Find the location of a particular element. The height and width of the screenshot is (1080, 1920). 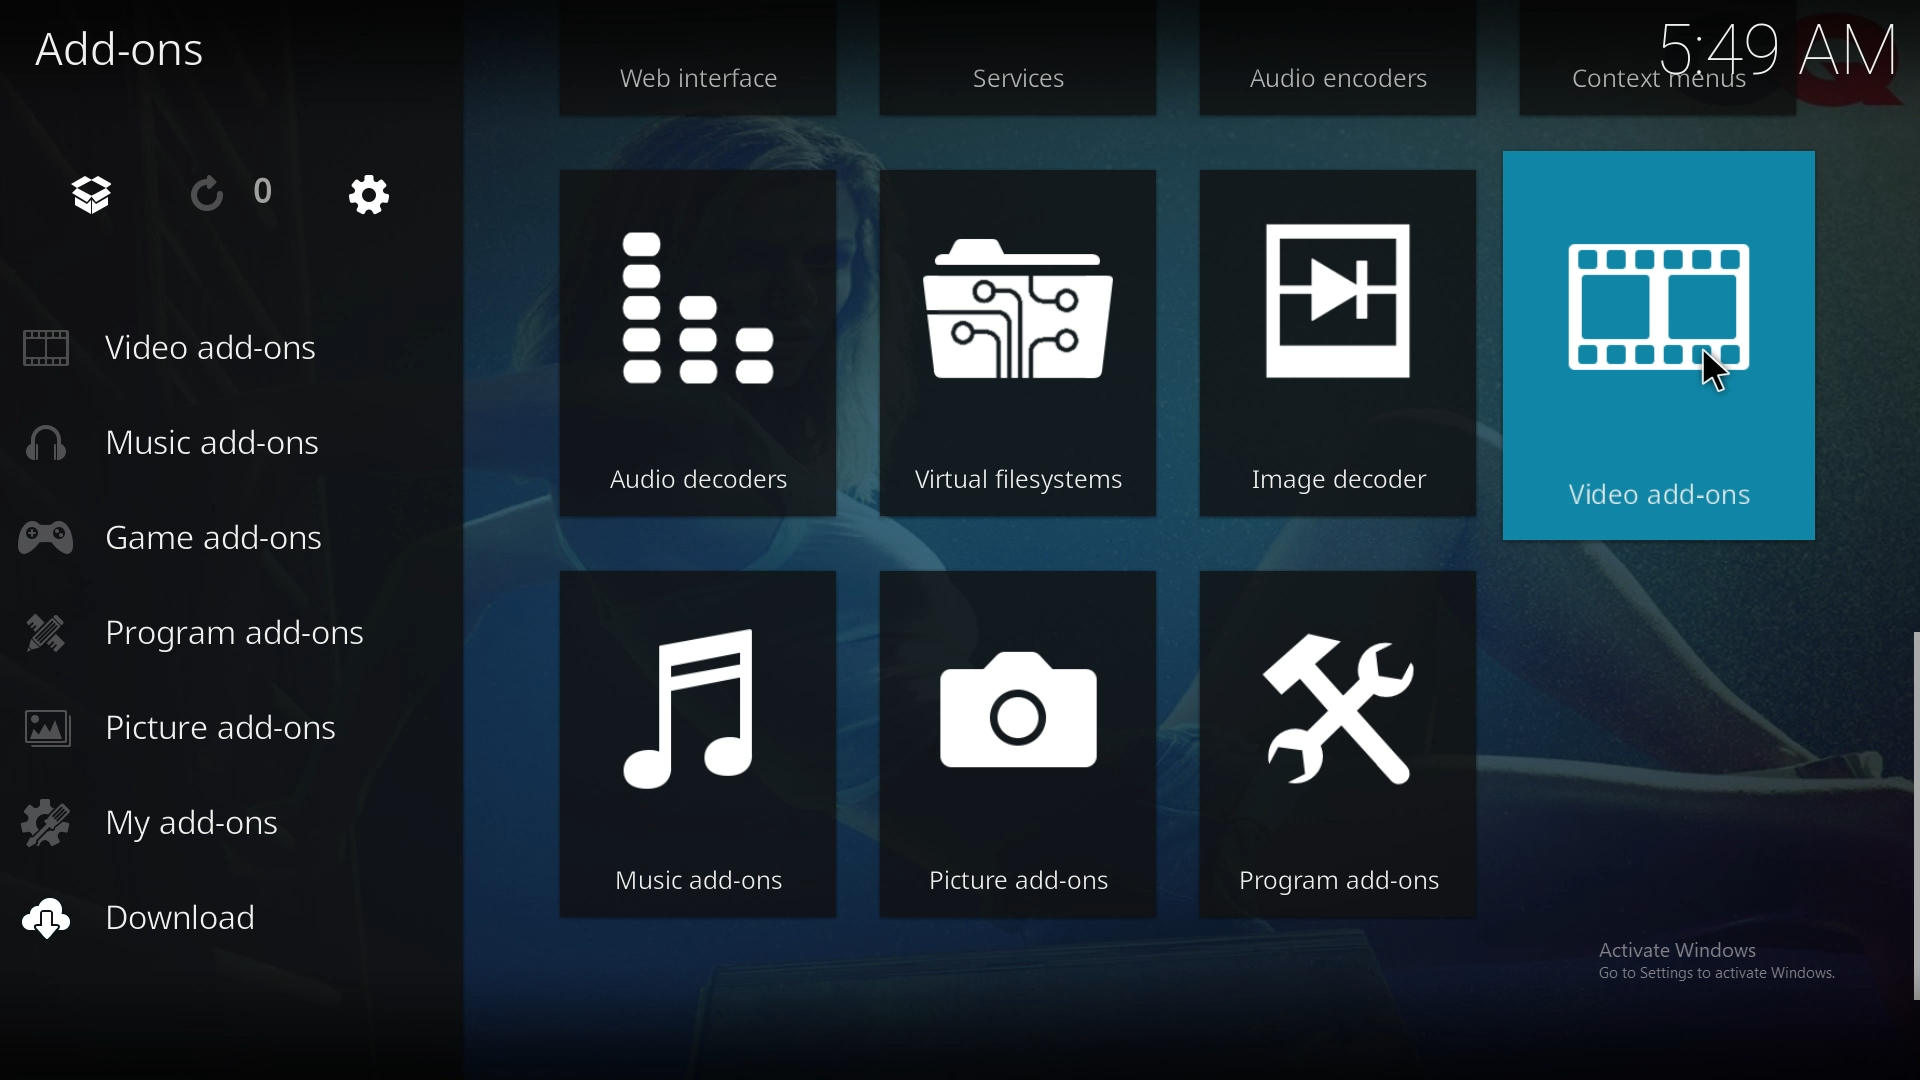

cursor is located at coordinates (1724, 375).